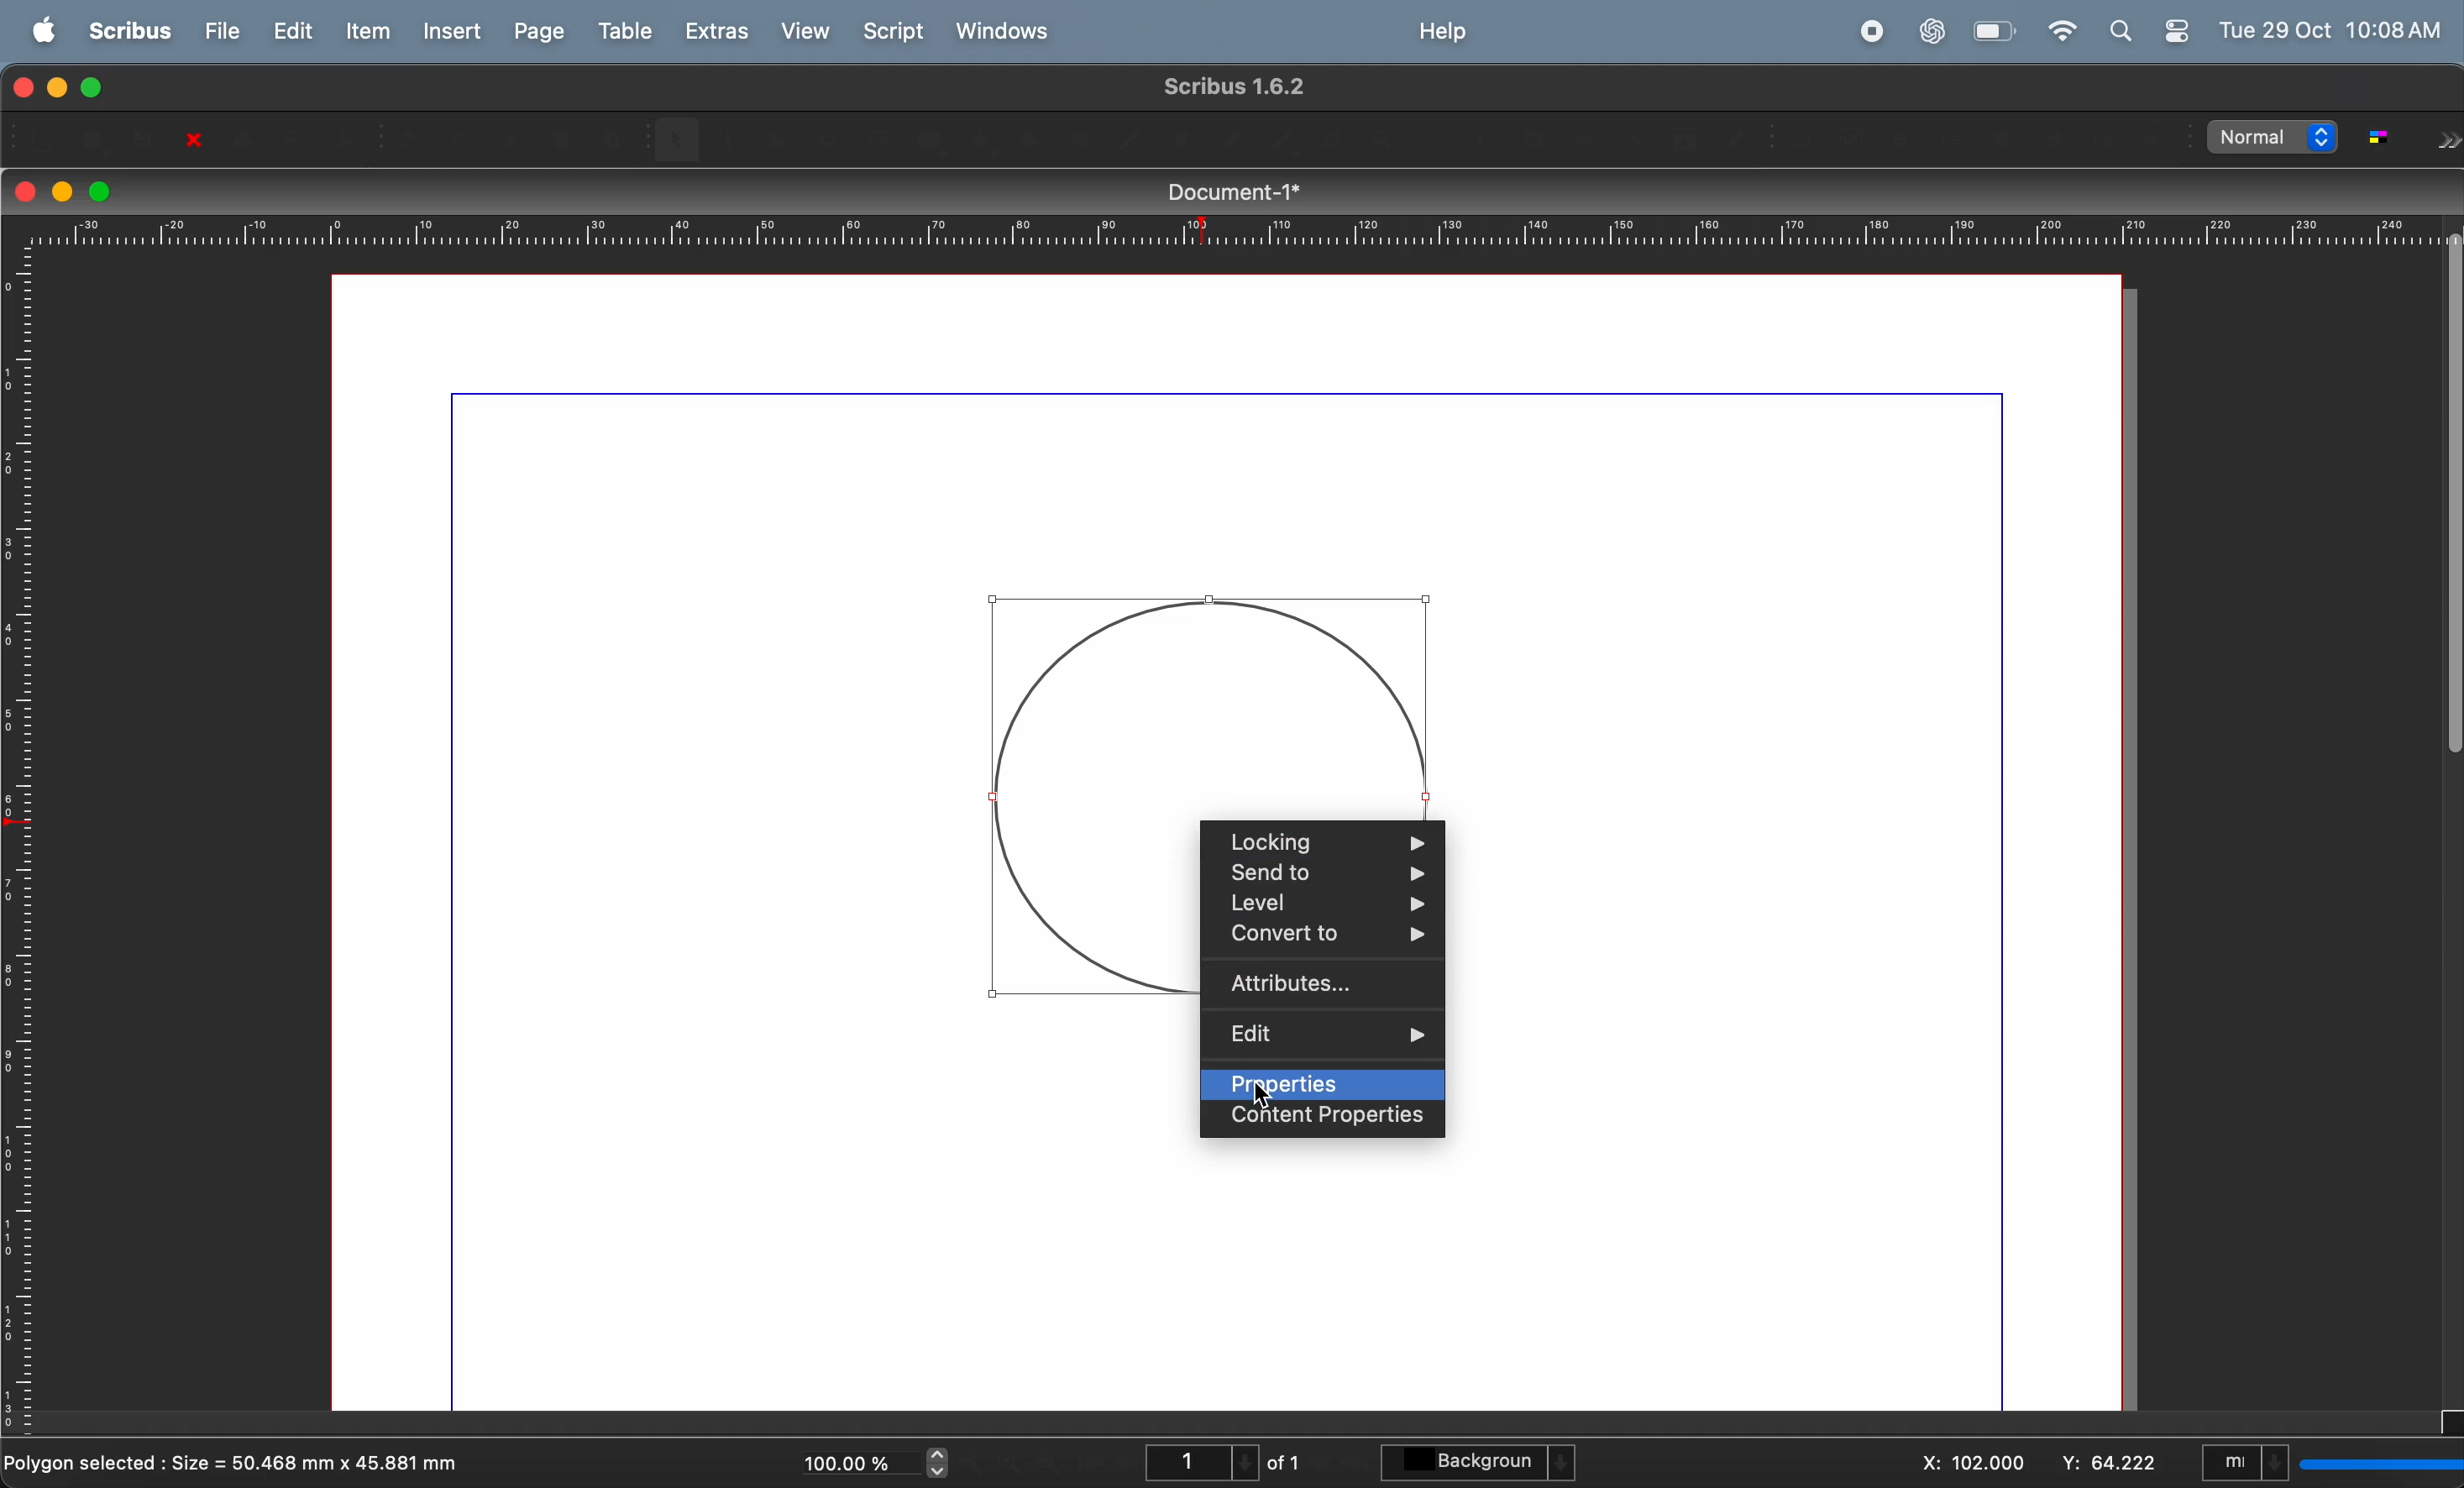  I want to click on maximize, so click(102, 191).